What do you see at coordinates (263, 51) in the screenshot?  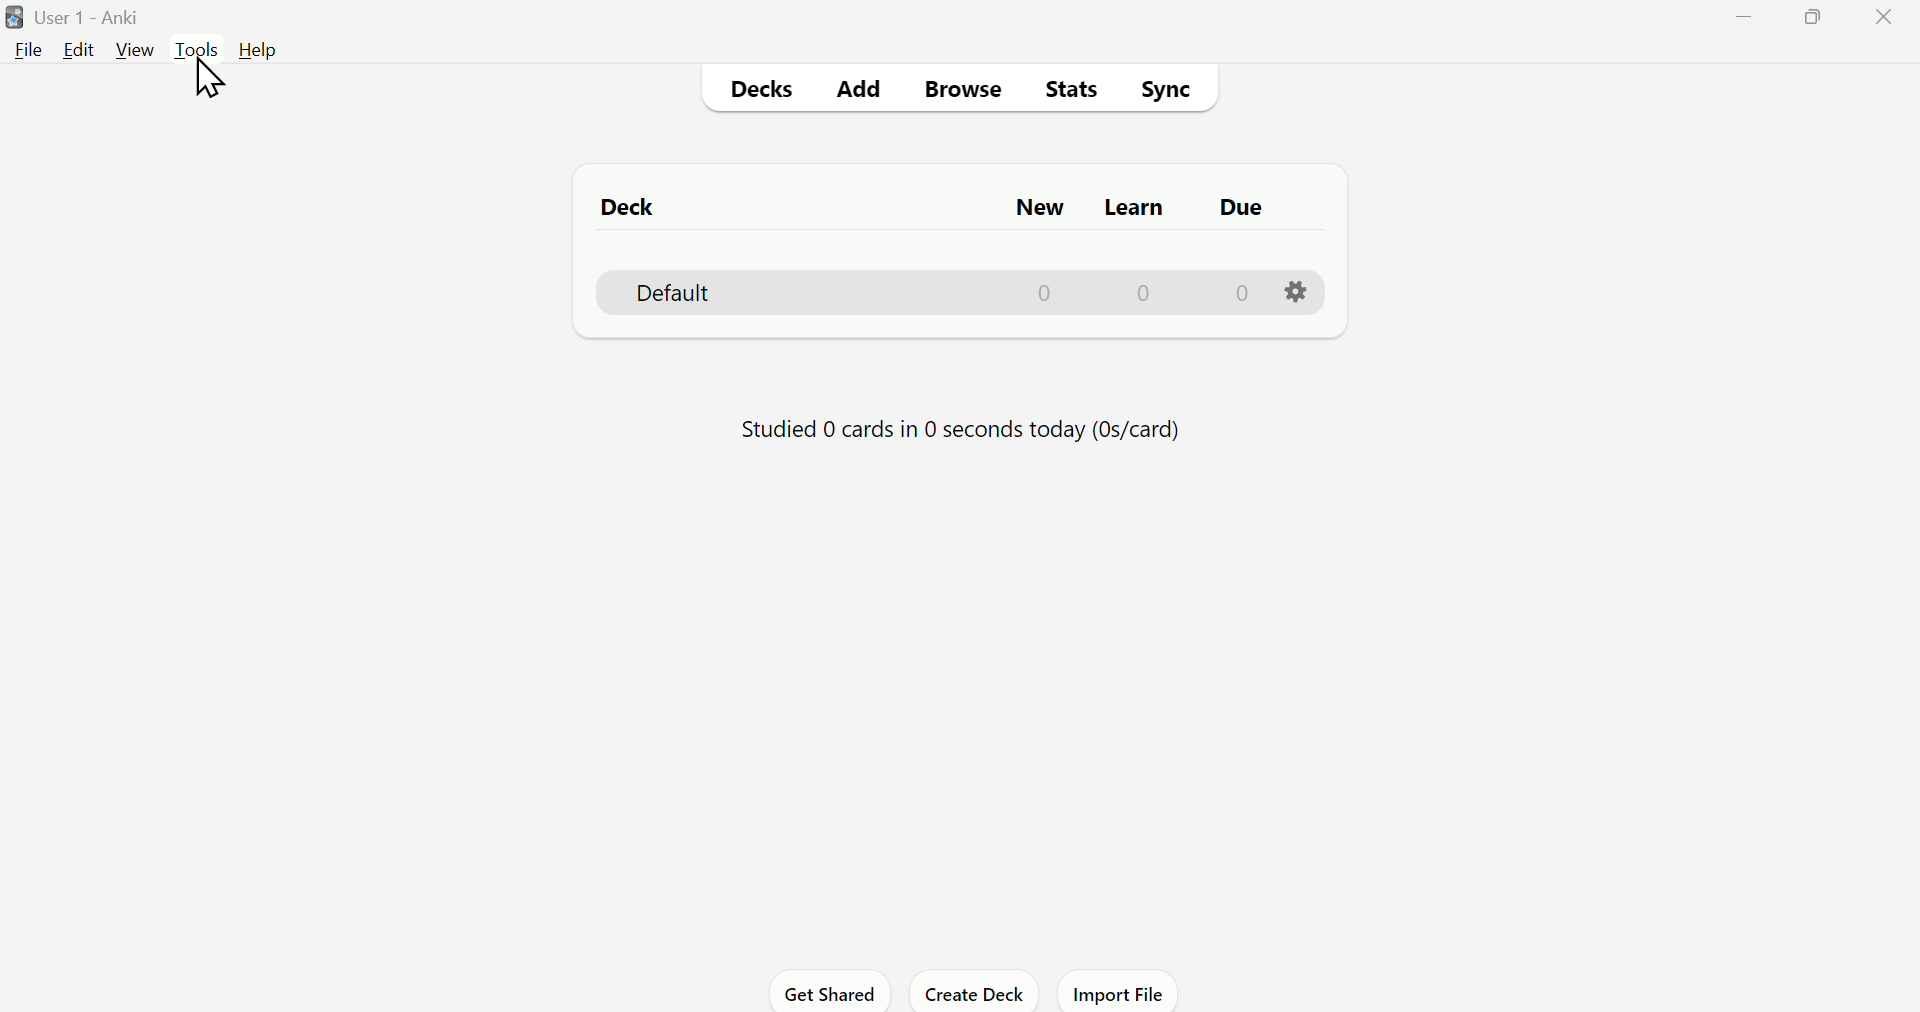 I see `Help` at bounding box center [263, 51].